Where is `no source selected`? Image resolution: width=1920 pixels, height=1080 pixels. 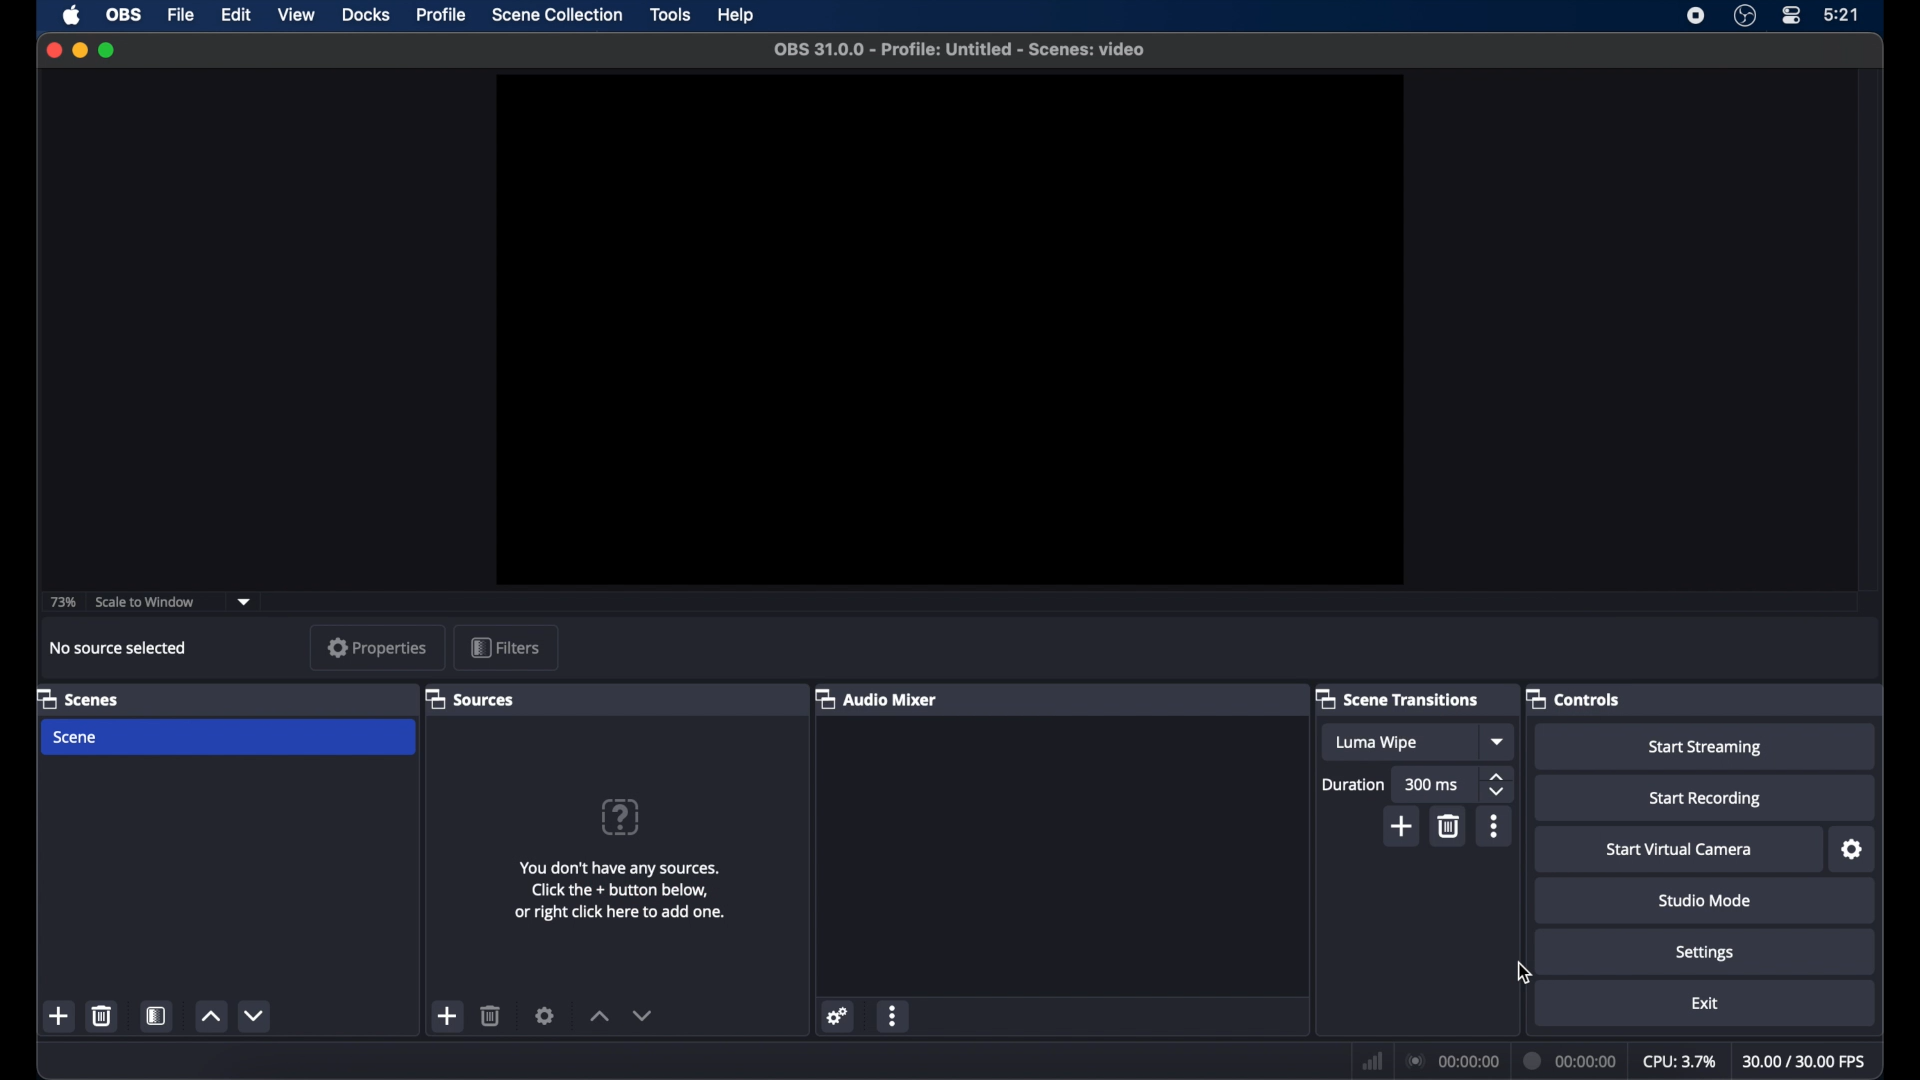 no source selected is located at coordinates (116, 647).